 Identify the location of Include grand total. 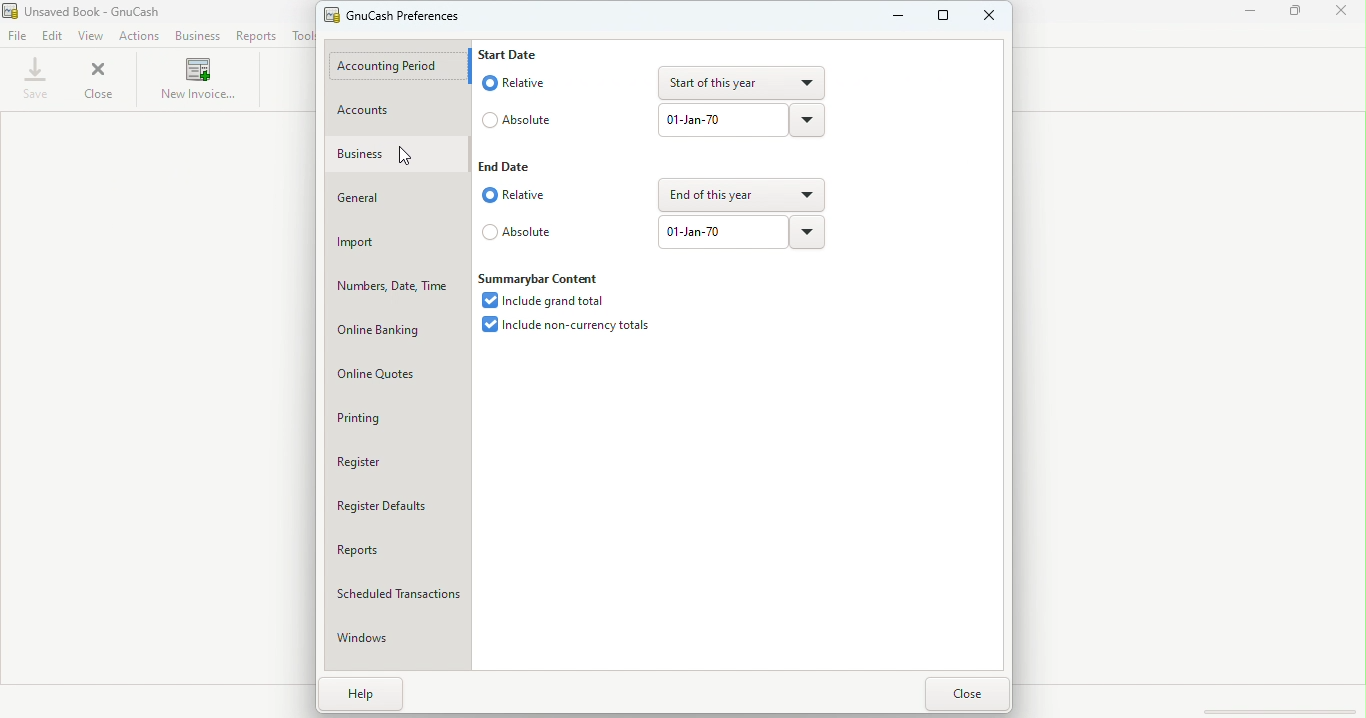
(542, 302).